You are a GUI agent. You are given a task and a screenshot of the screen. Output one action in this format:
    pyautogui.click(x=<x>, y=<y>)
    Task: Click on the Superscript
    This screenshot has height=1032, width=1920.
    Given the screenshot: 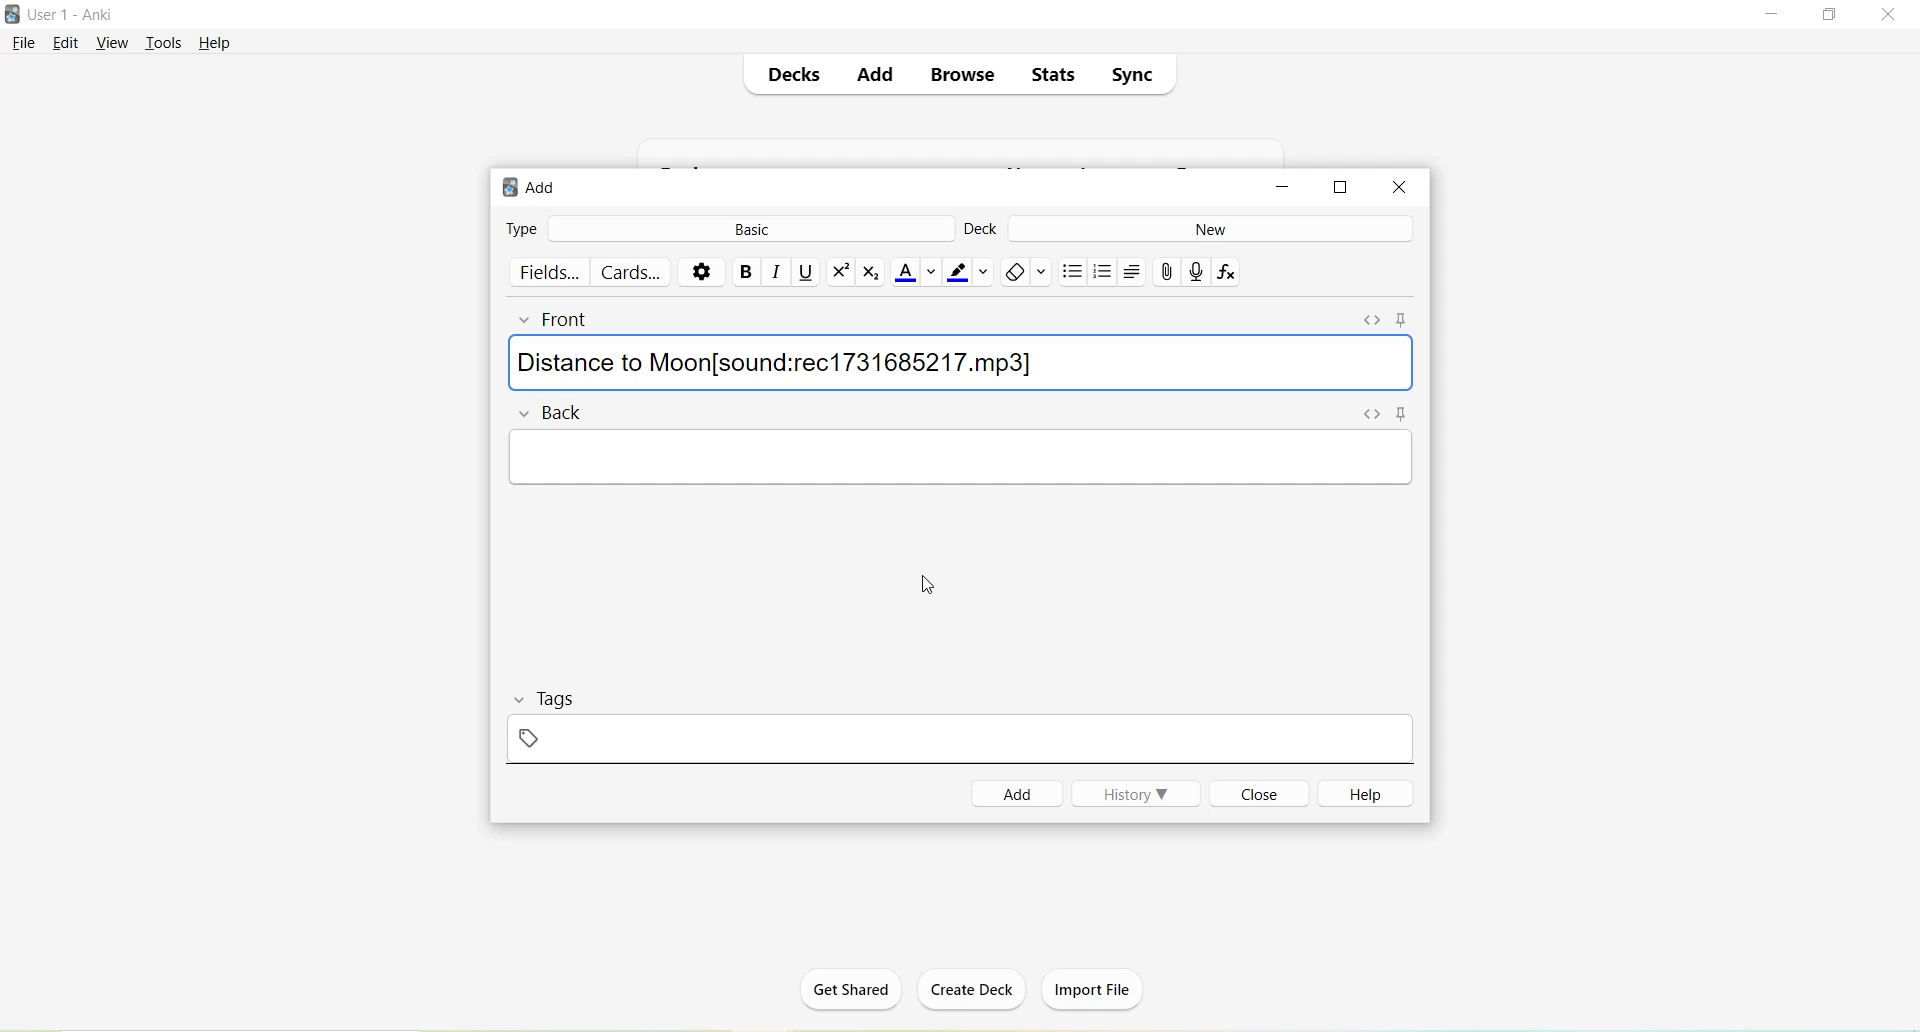 What is the action you would take?
    pyautogui.click(x=840, y=274)
    